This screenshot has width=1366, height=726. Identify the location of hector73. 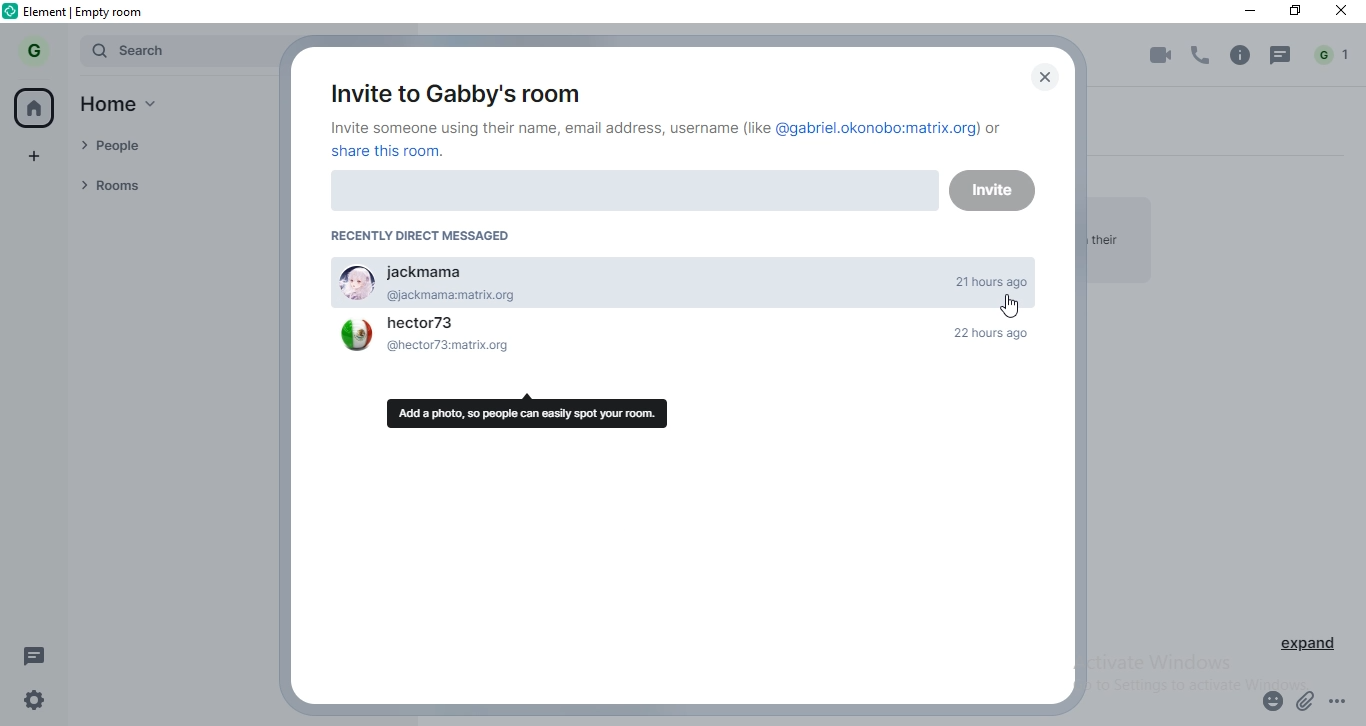
(682, 347).